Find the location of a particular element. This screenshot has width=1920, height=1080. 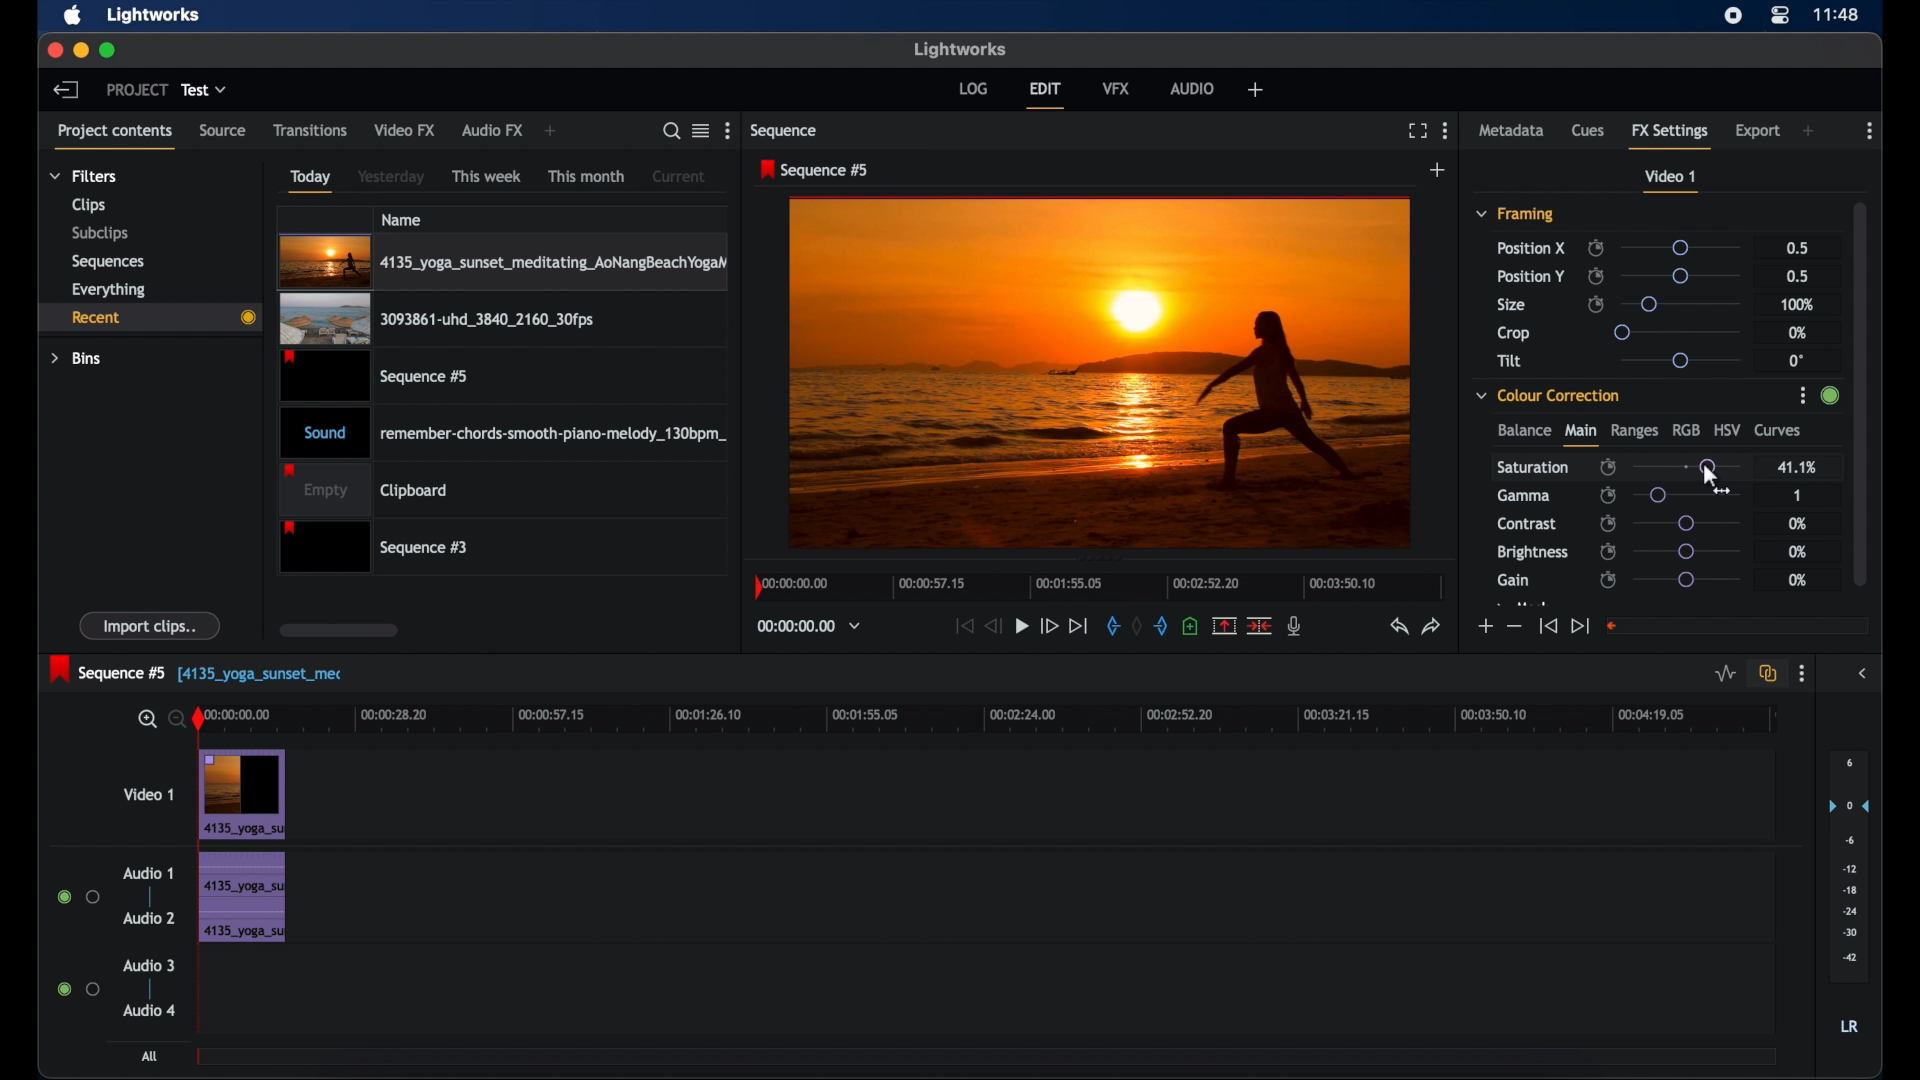

all is located at coordinates (150, 1056).